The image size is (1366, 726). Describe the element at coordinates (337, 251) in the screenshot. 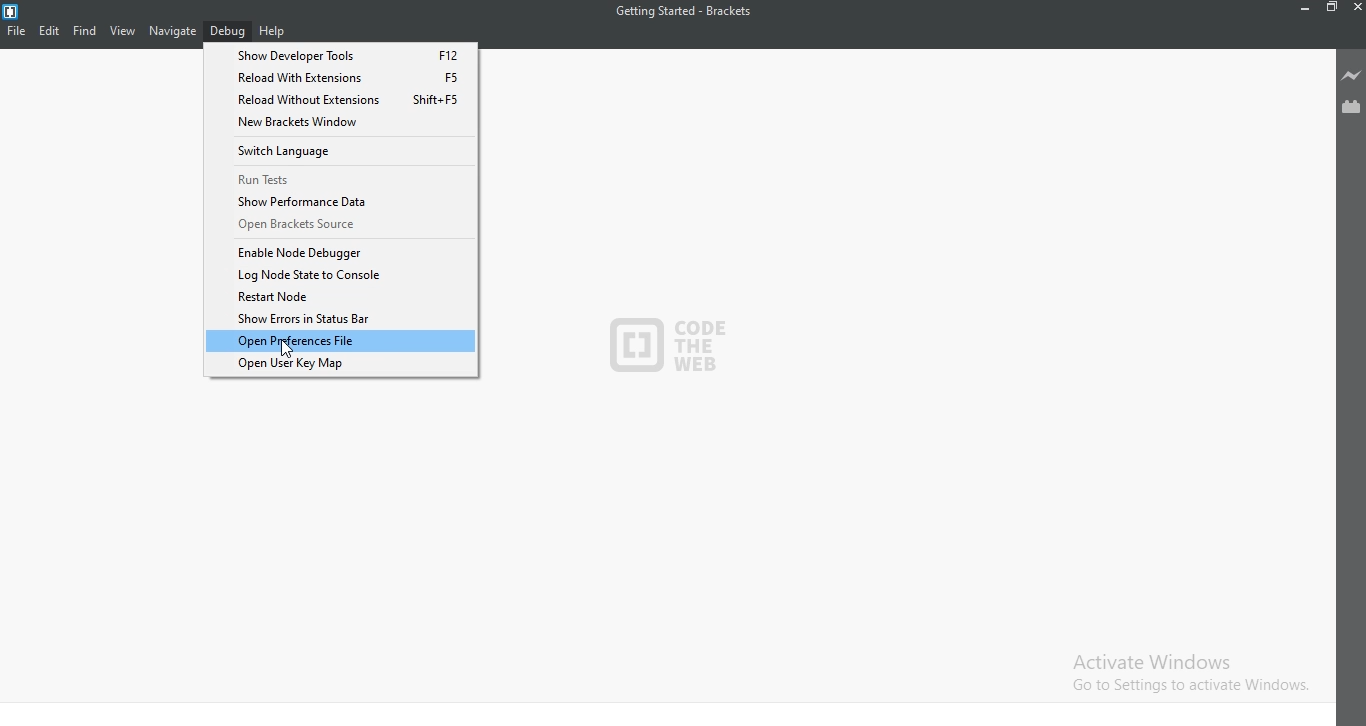

I see `enable node debugger` at that location.